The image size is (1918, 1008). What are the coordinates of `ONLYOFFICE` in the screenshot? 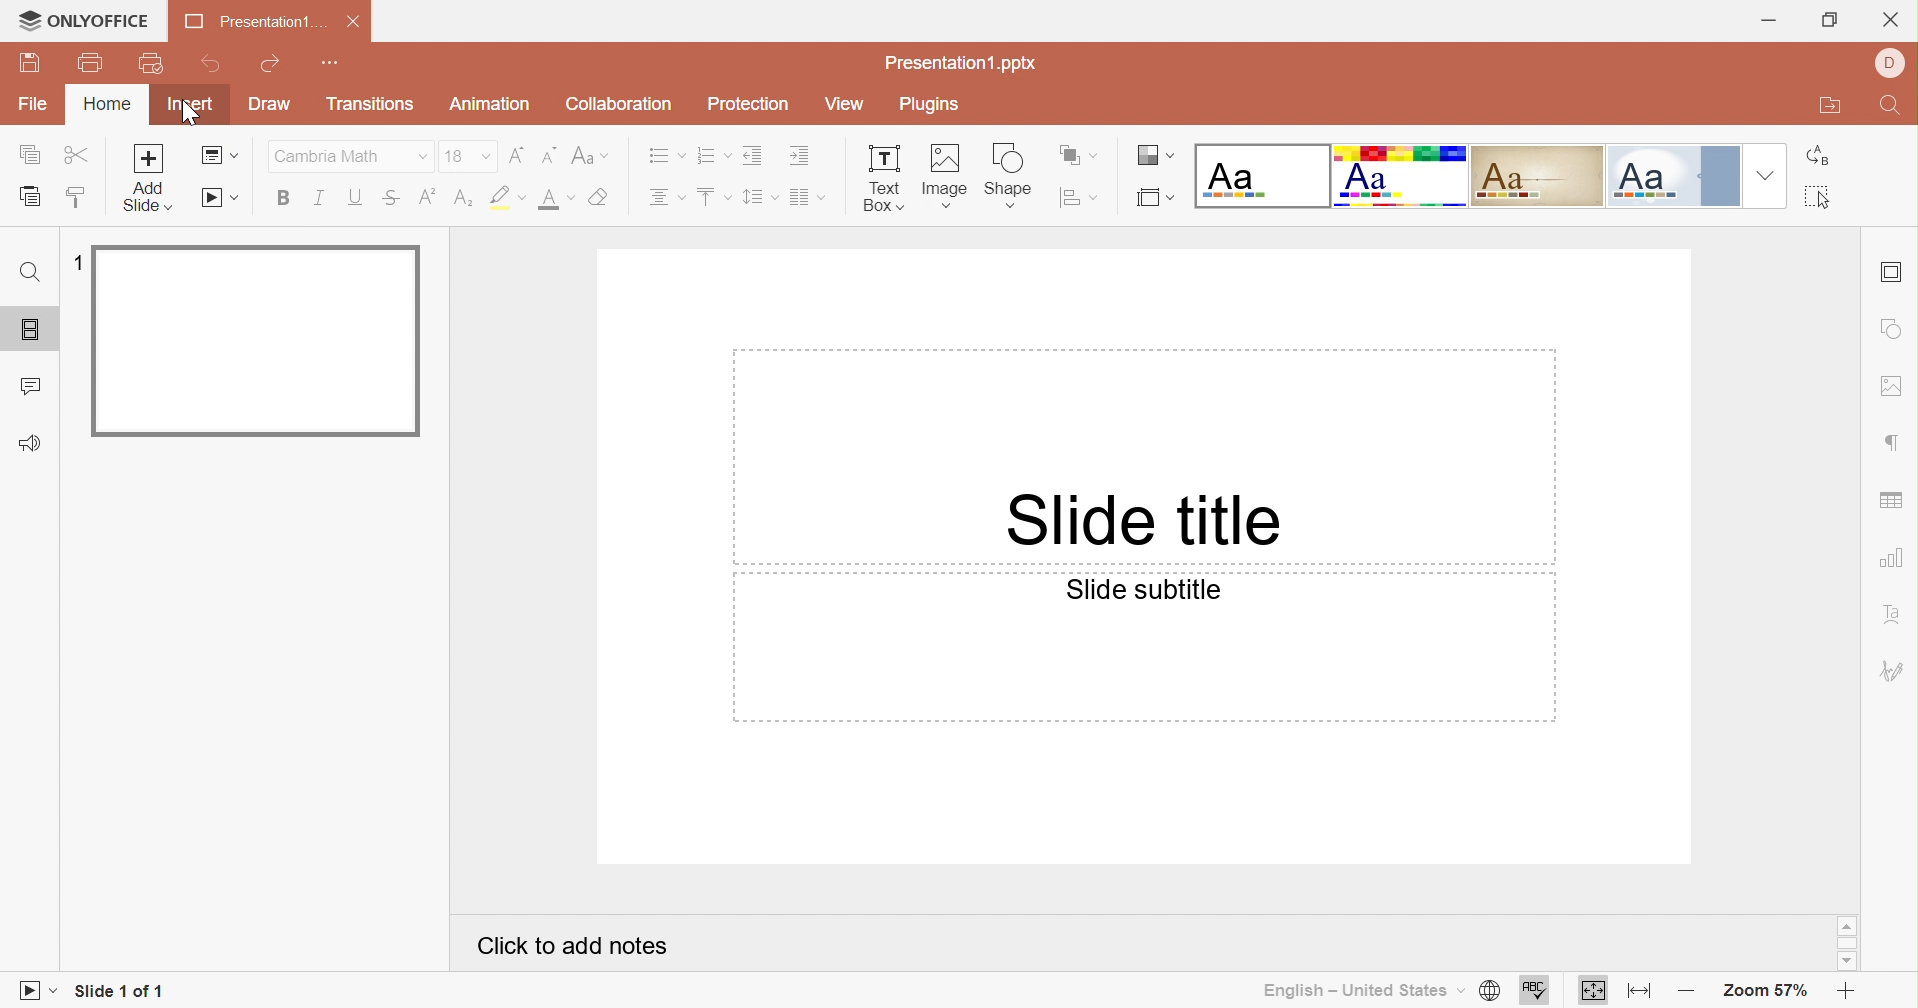 It's located at (83, 23).